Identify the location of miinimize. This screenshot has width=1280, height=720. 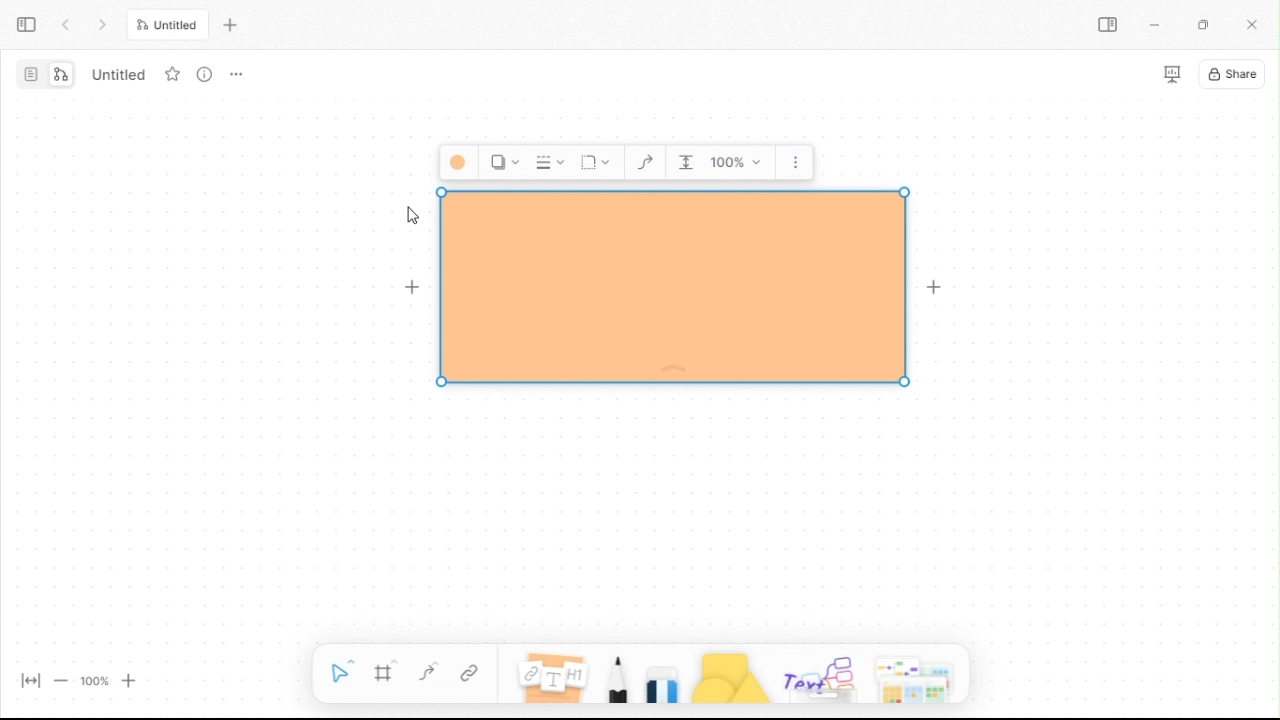
(1158, 25).